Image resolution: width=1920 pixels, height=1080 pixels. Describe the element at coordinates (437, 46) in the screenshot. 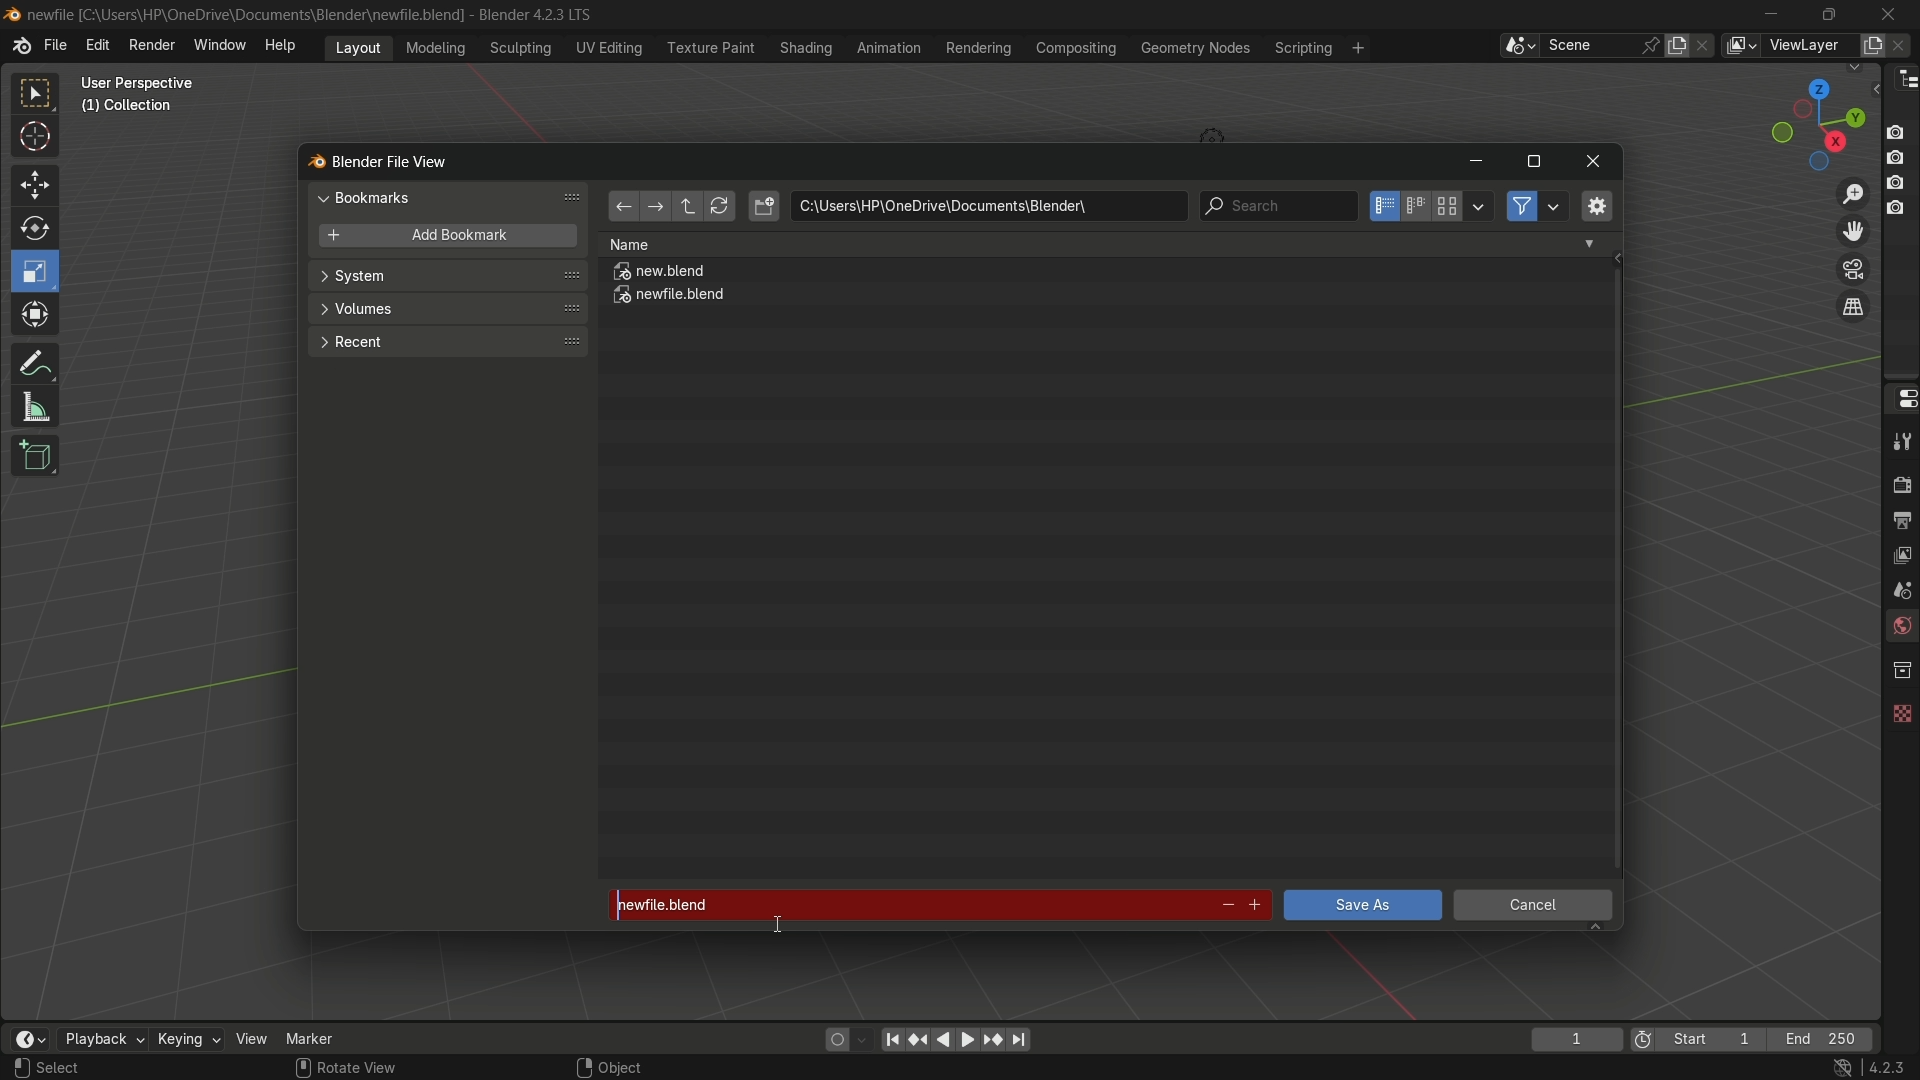

I see `modeling menu` at that location.